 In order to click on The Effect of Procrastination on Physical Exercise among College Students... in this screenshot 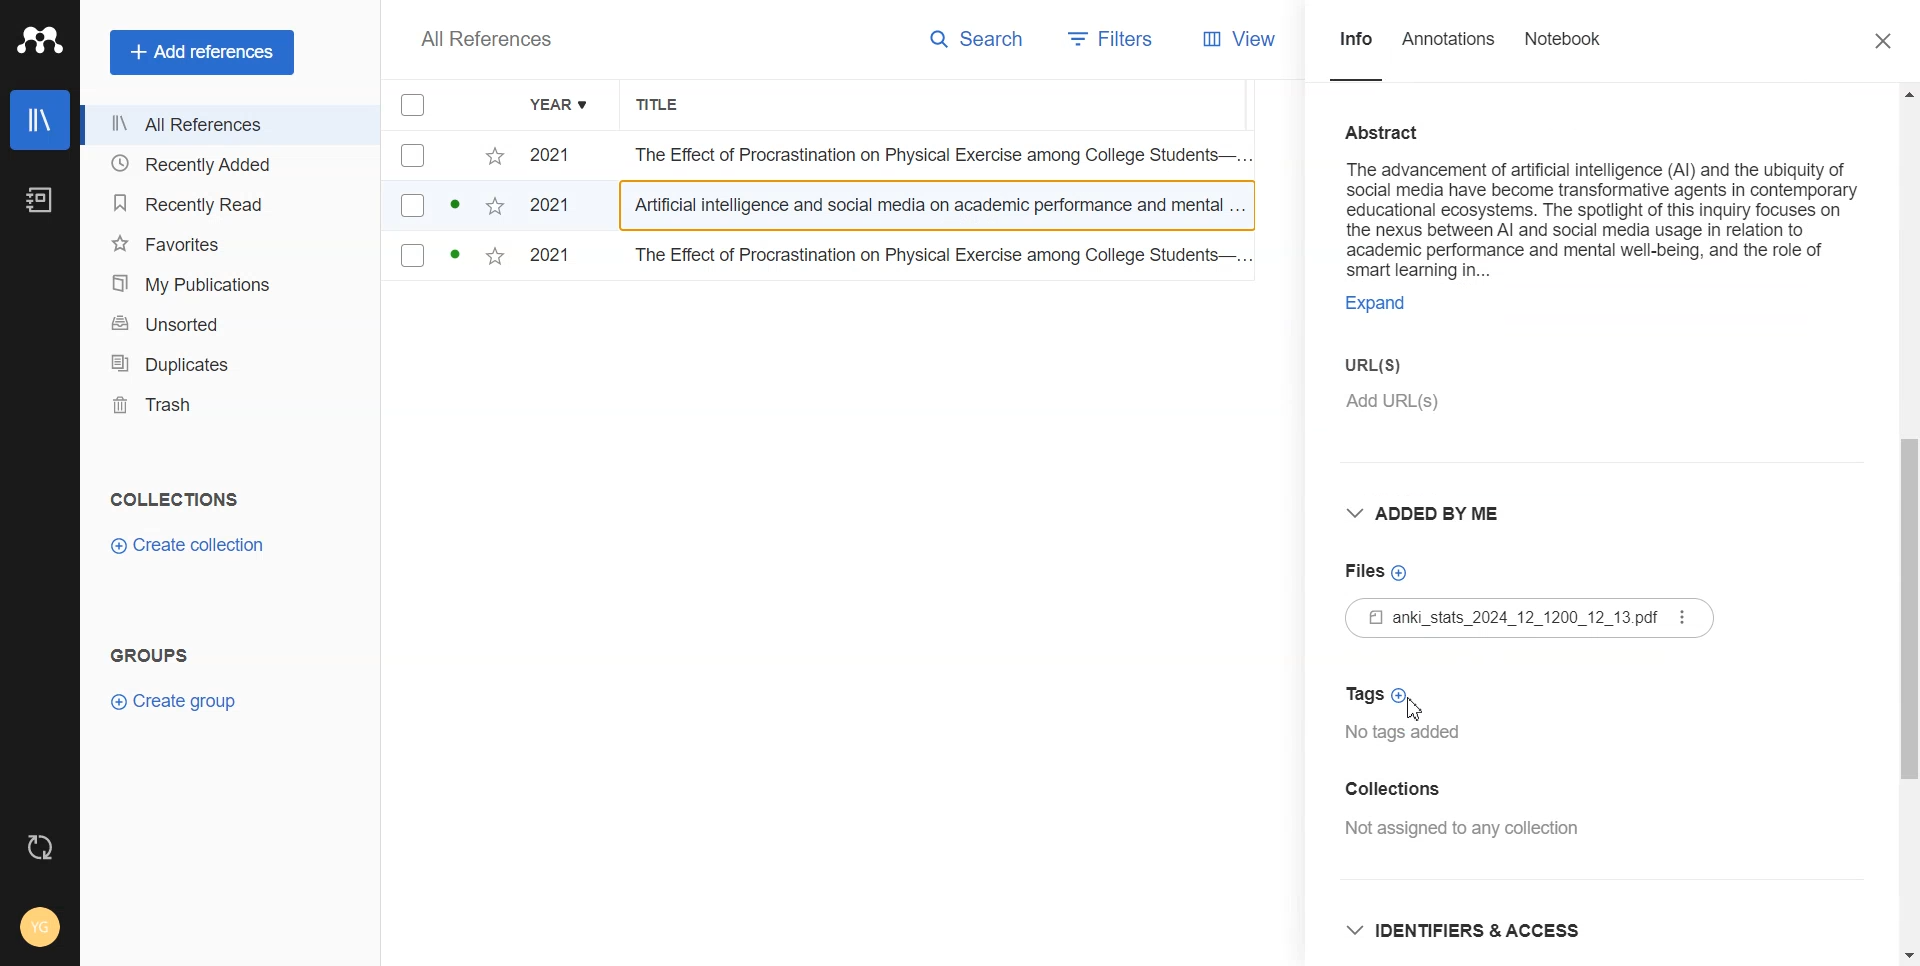, I will do `click(933, 157)`.